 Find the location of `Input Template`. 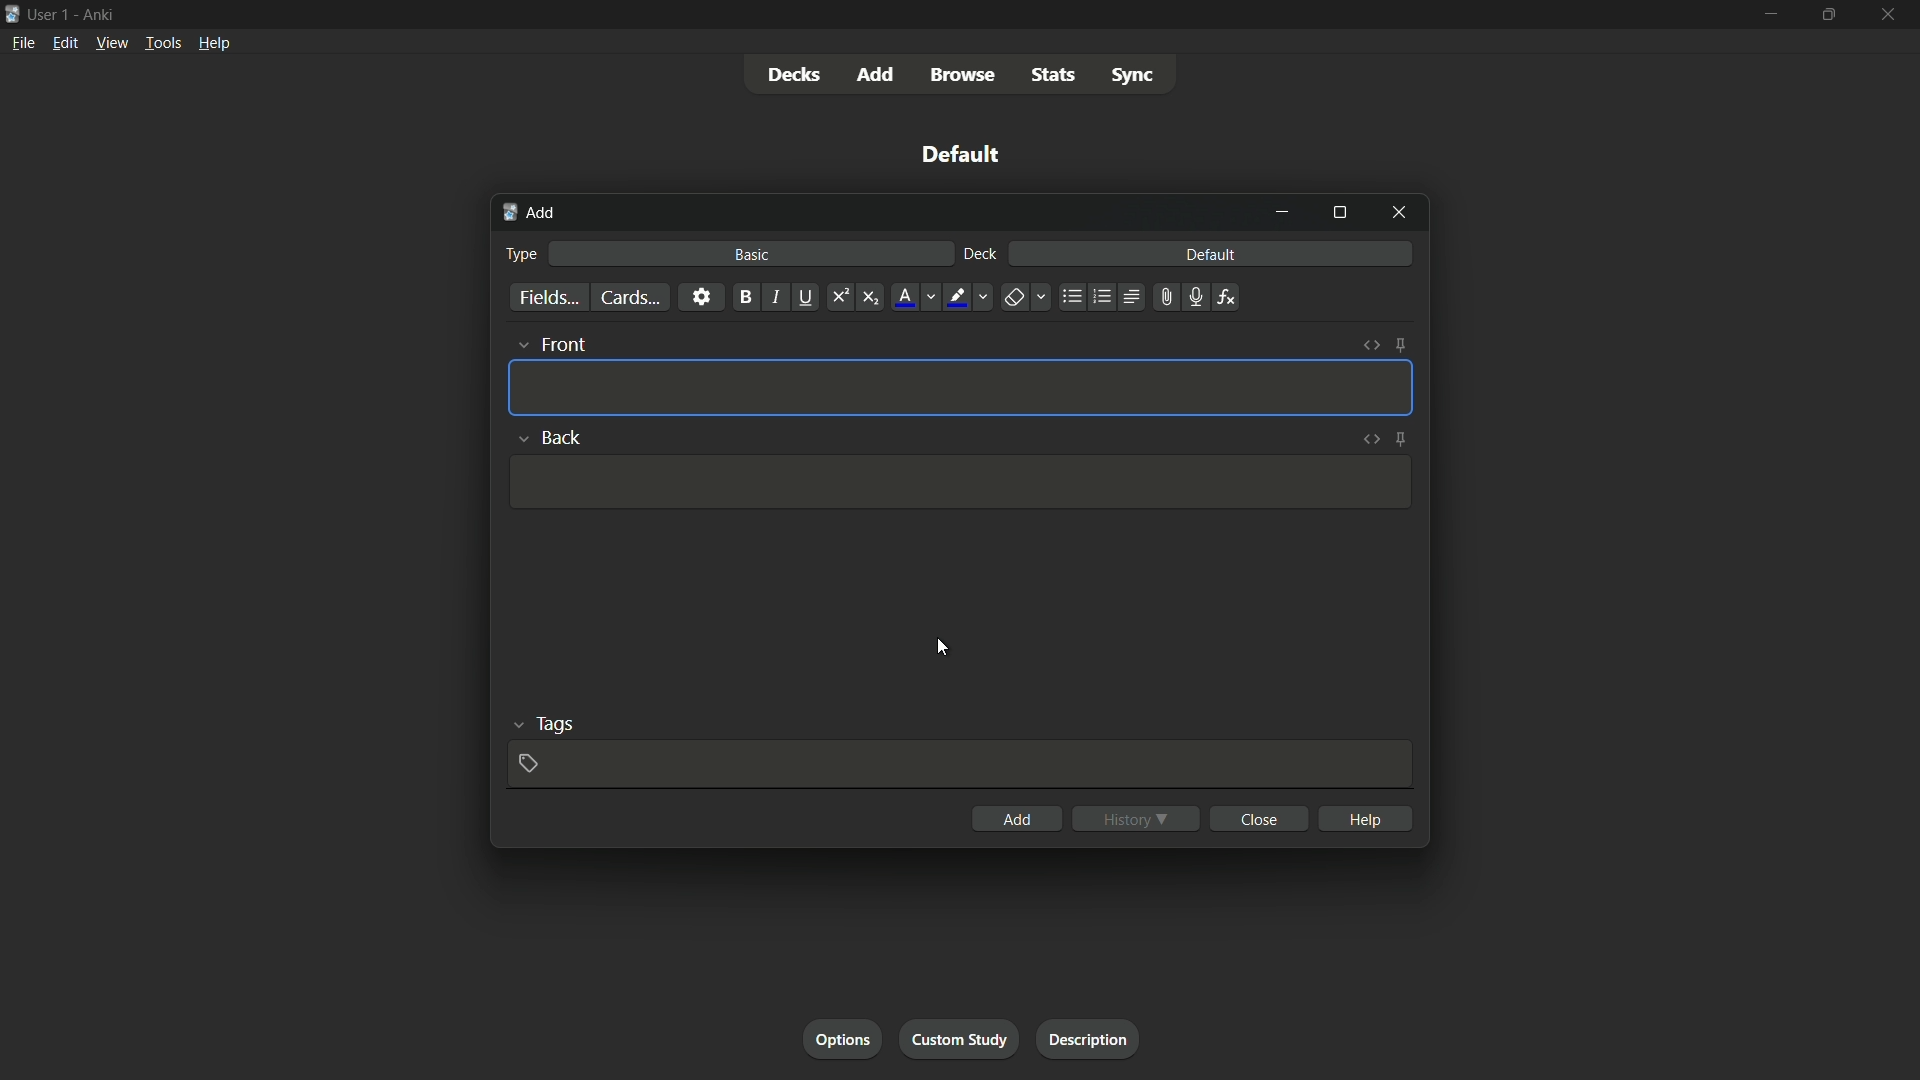

Input Template is located at coordinates (959, 387).